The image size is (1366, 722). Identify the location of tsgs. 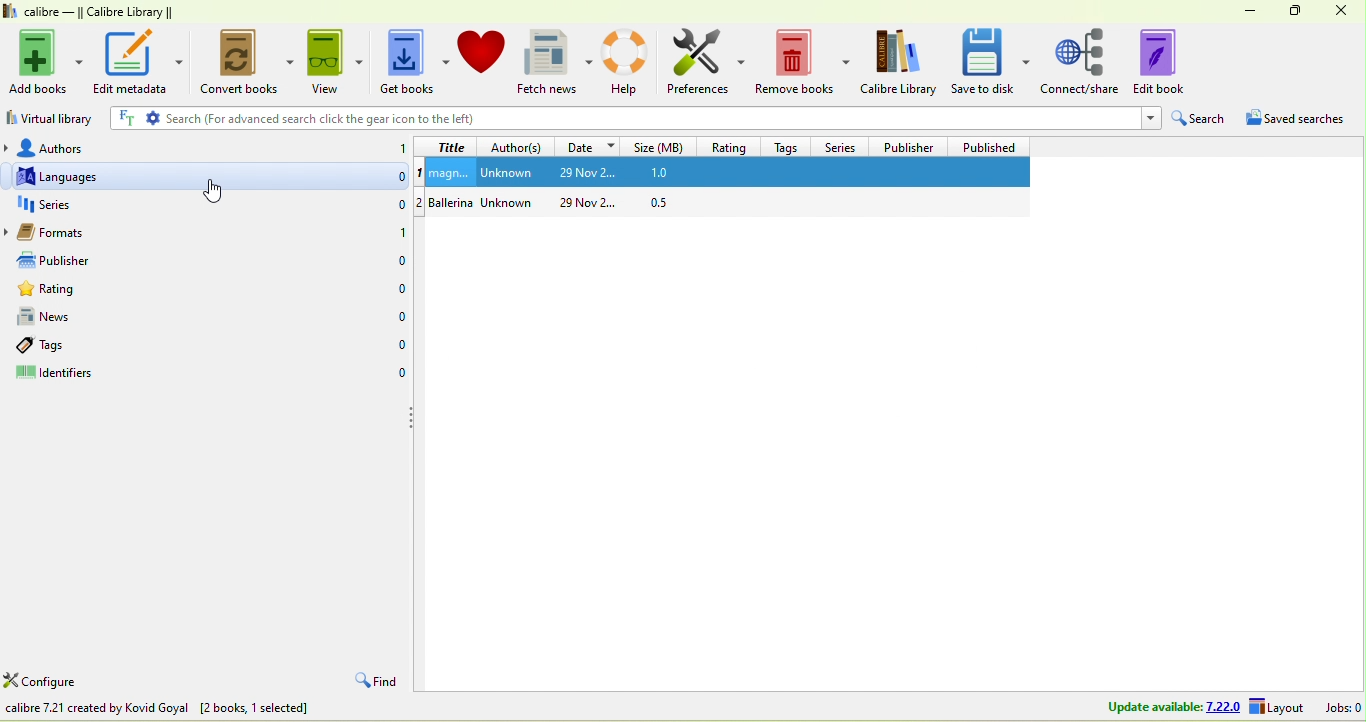
(71, 346).